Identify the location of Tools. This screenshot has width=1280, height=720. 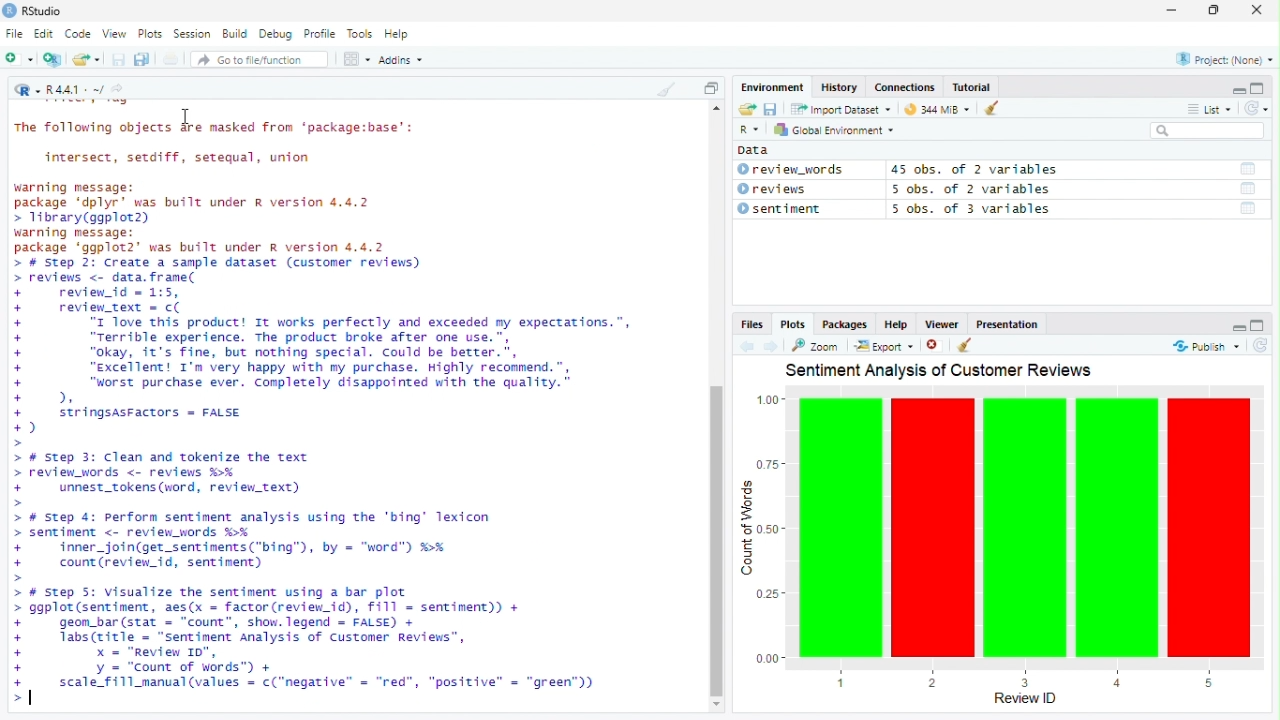
(360, 34).